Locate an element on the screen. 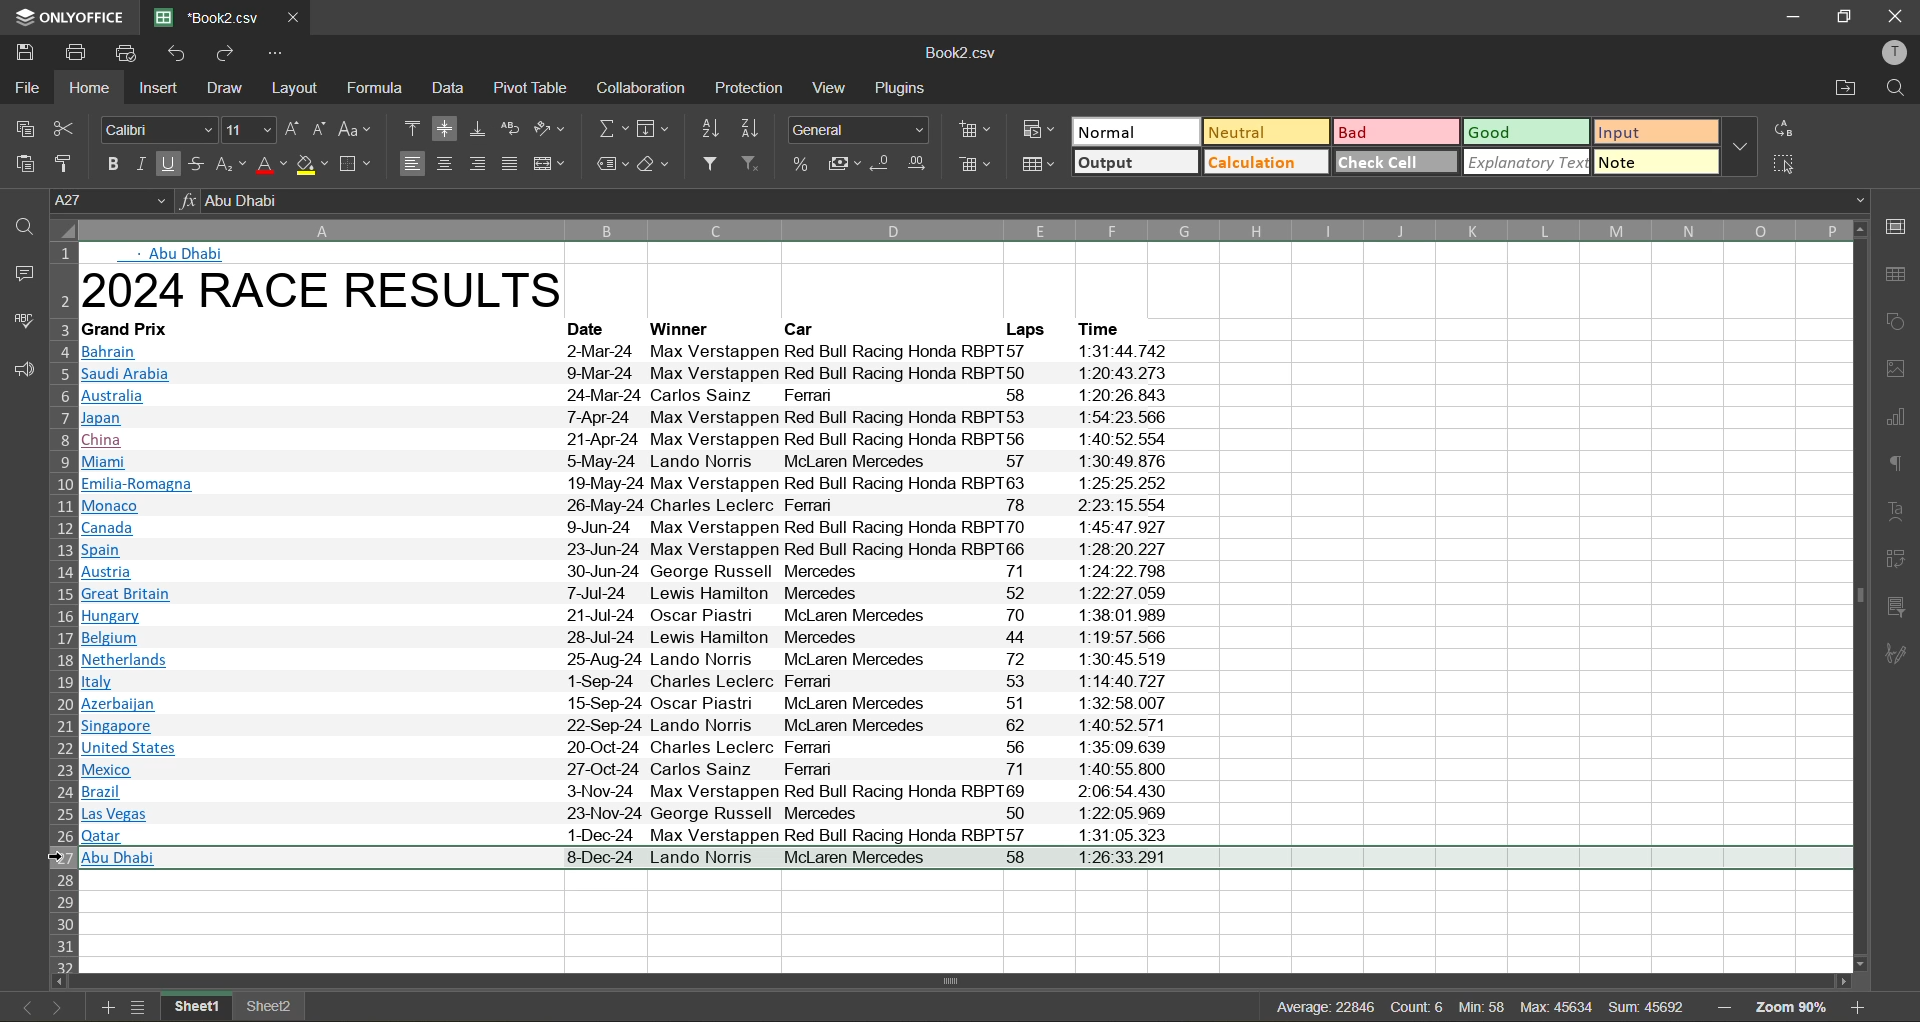 This screenshot has width=1920, height=1022. text info is located at coordinates (625, 396).